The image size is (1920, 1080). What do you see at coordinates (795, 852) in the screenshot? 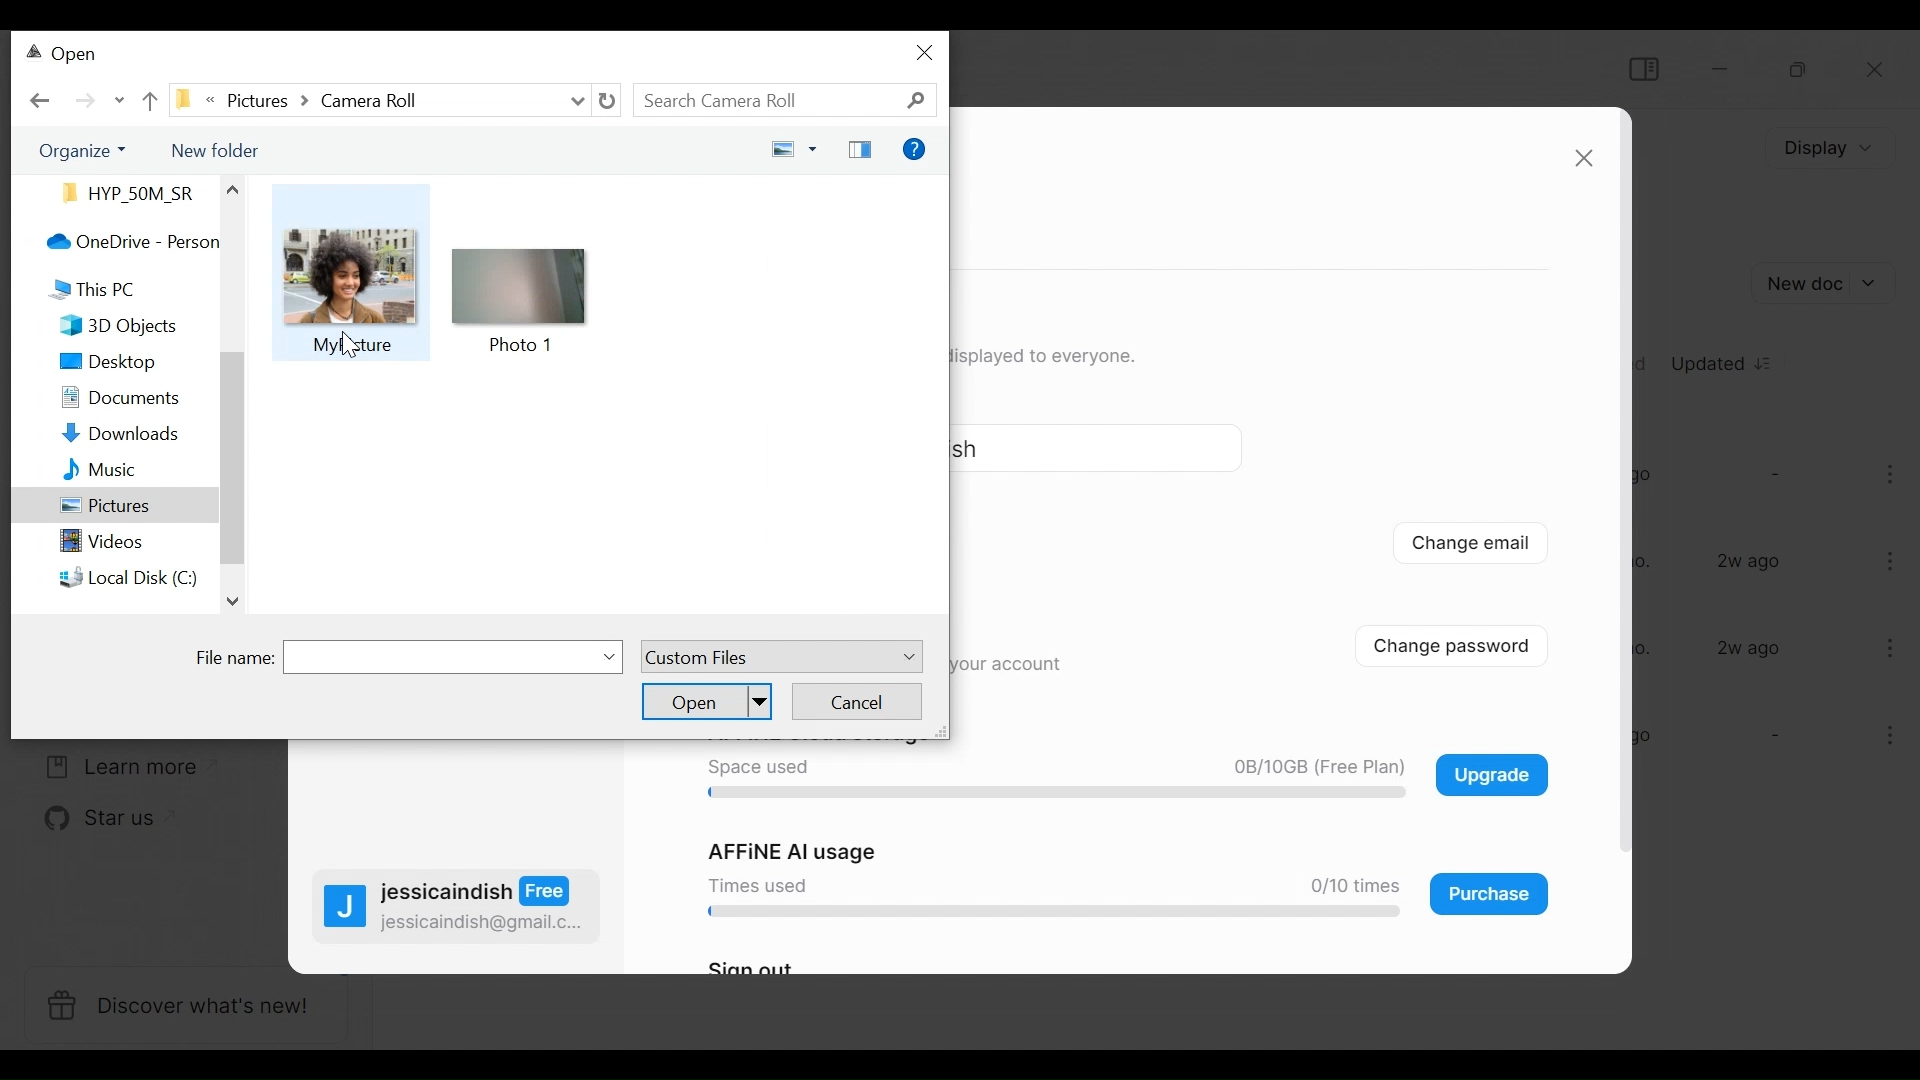
I see `AFFiNE AI usage` at bounding box center [795, 852].